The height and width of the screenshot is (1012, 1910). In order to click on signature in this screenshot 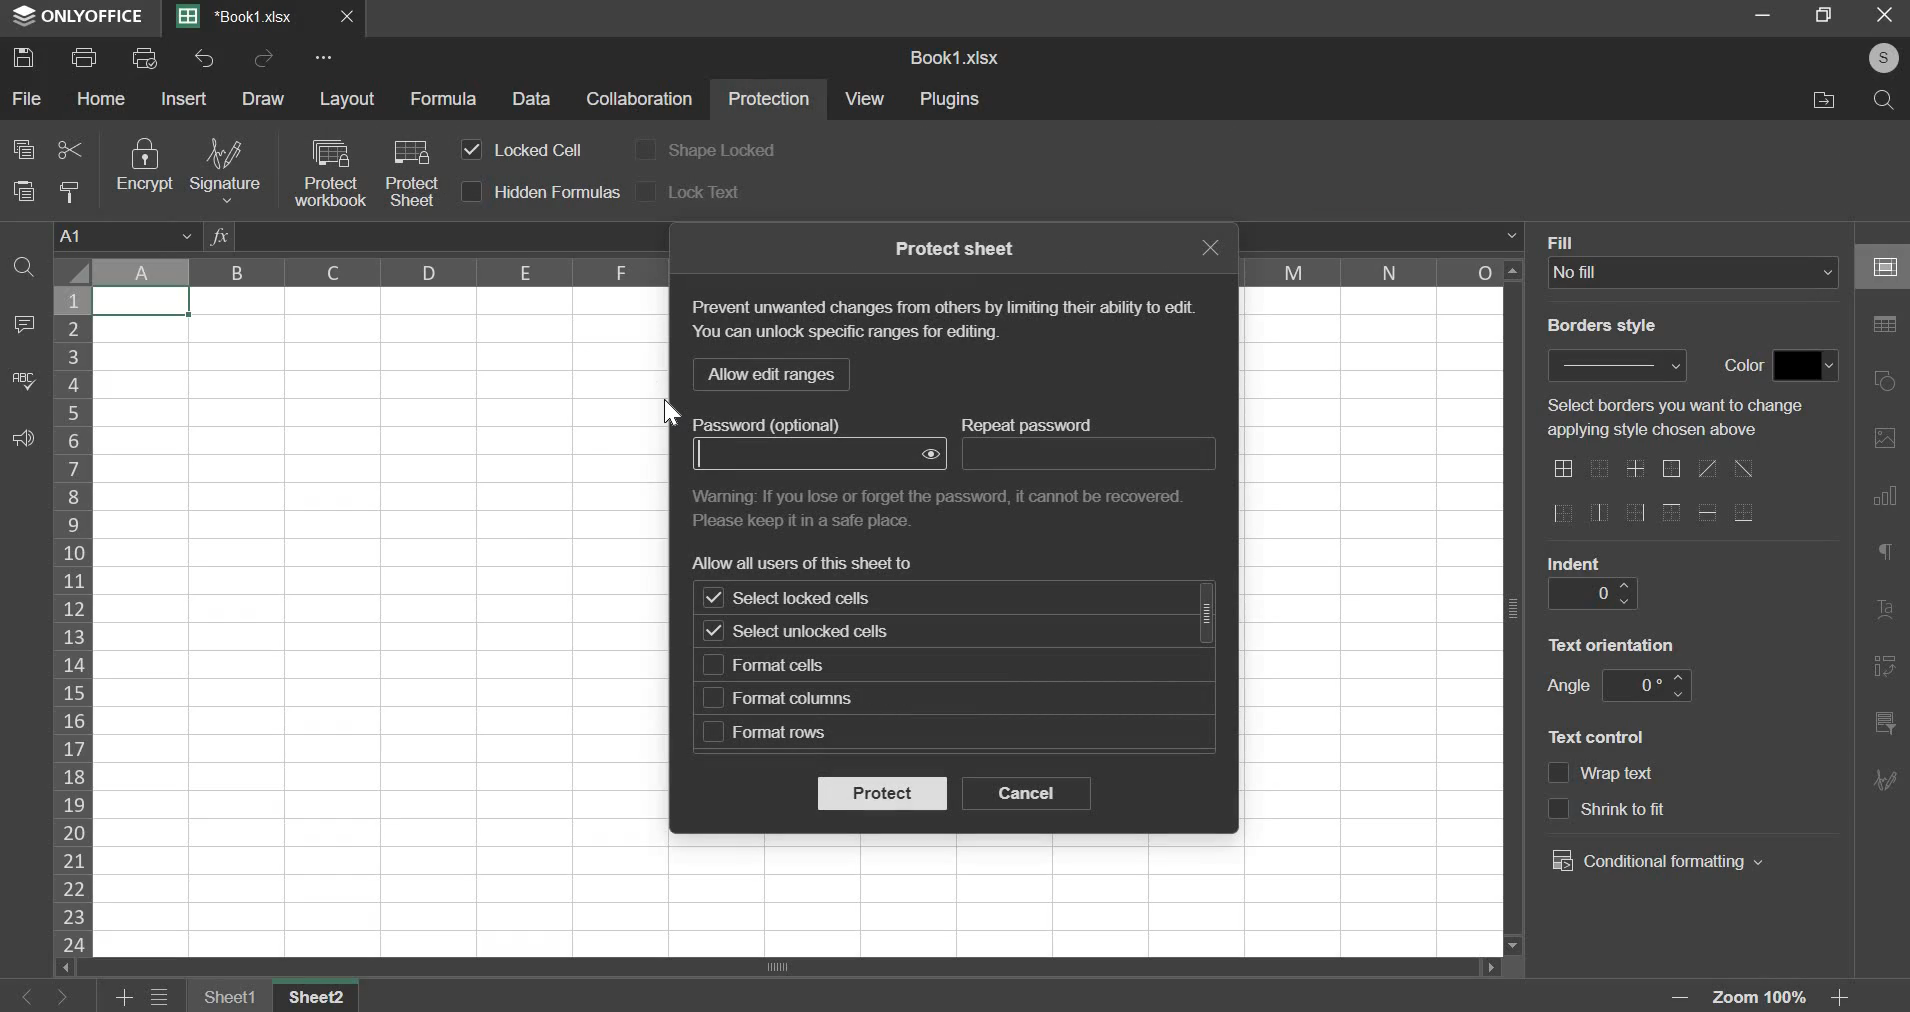, I will do `click(223, 170)`.